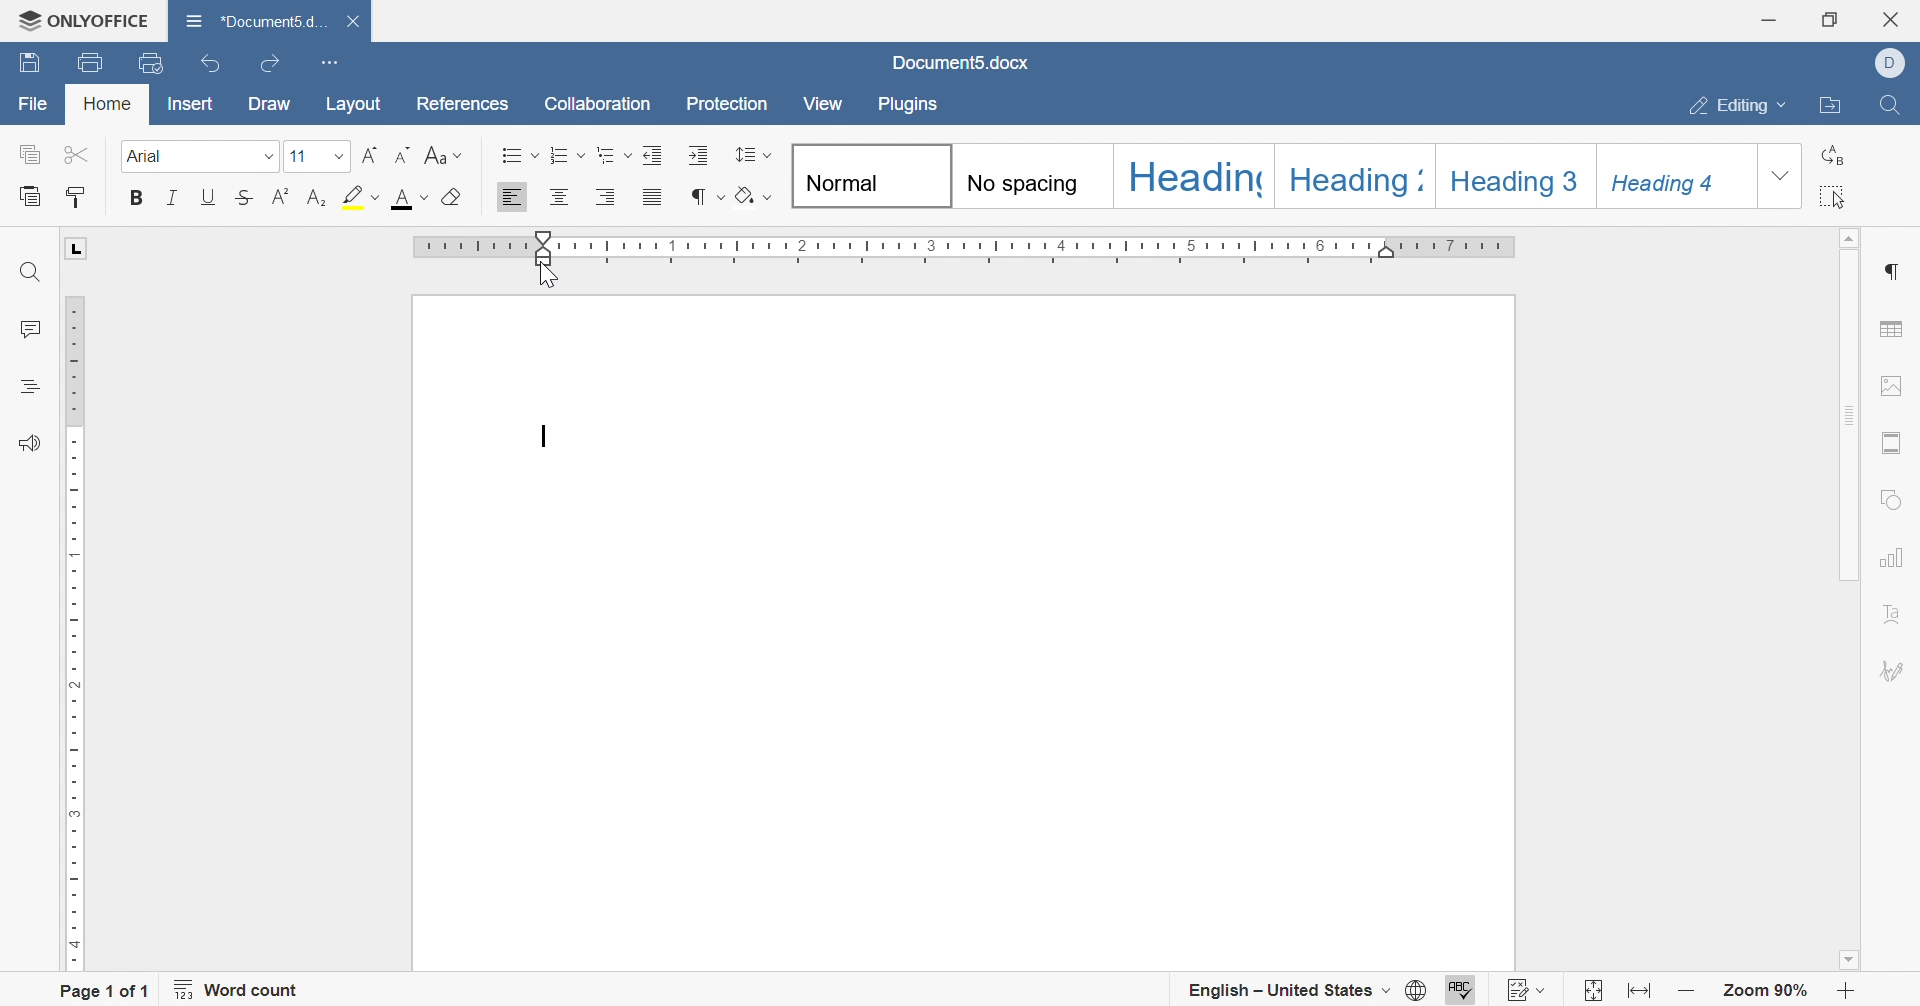  What do you see at coordinates (443, 154) in the screenshot?
I see `change case` at bounding box center [443, 154].